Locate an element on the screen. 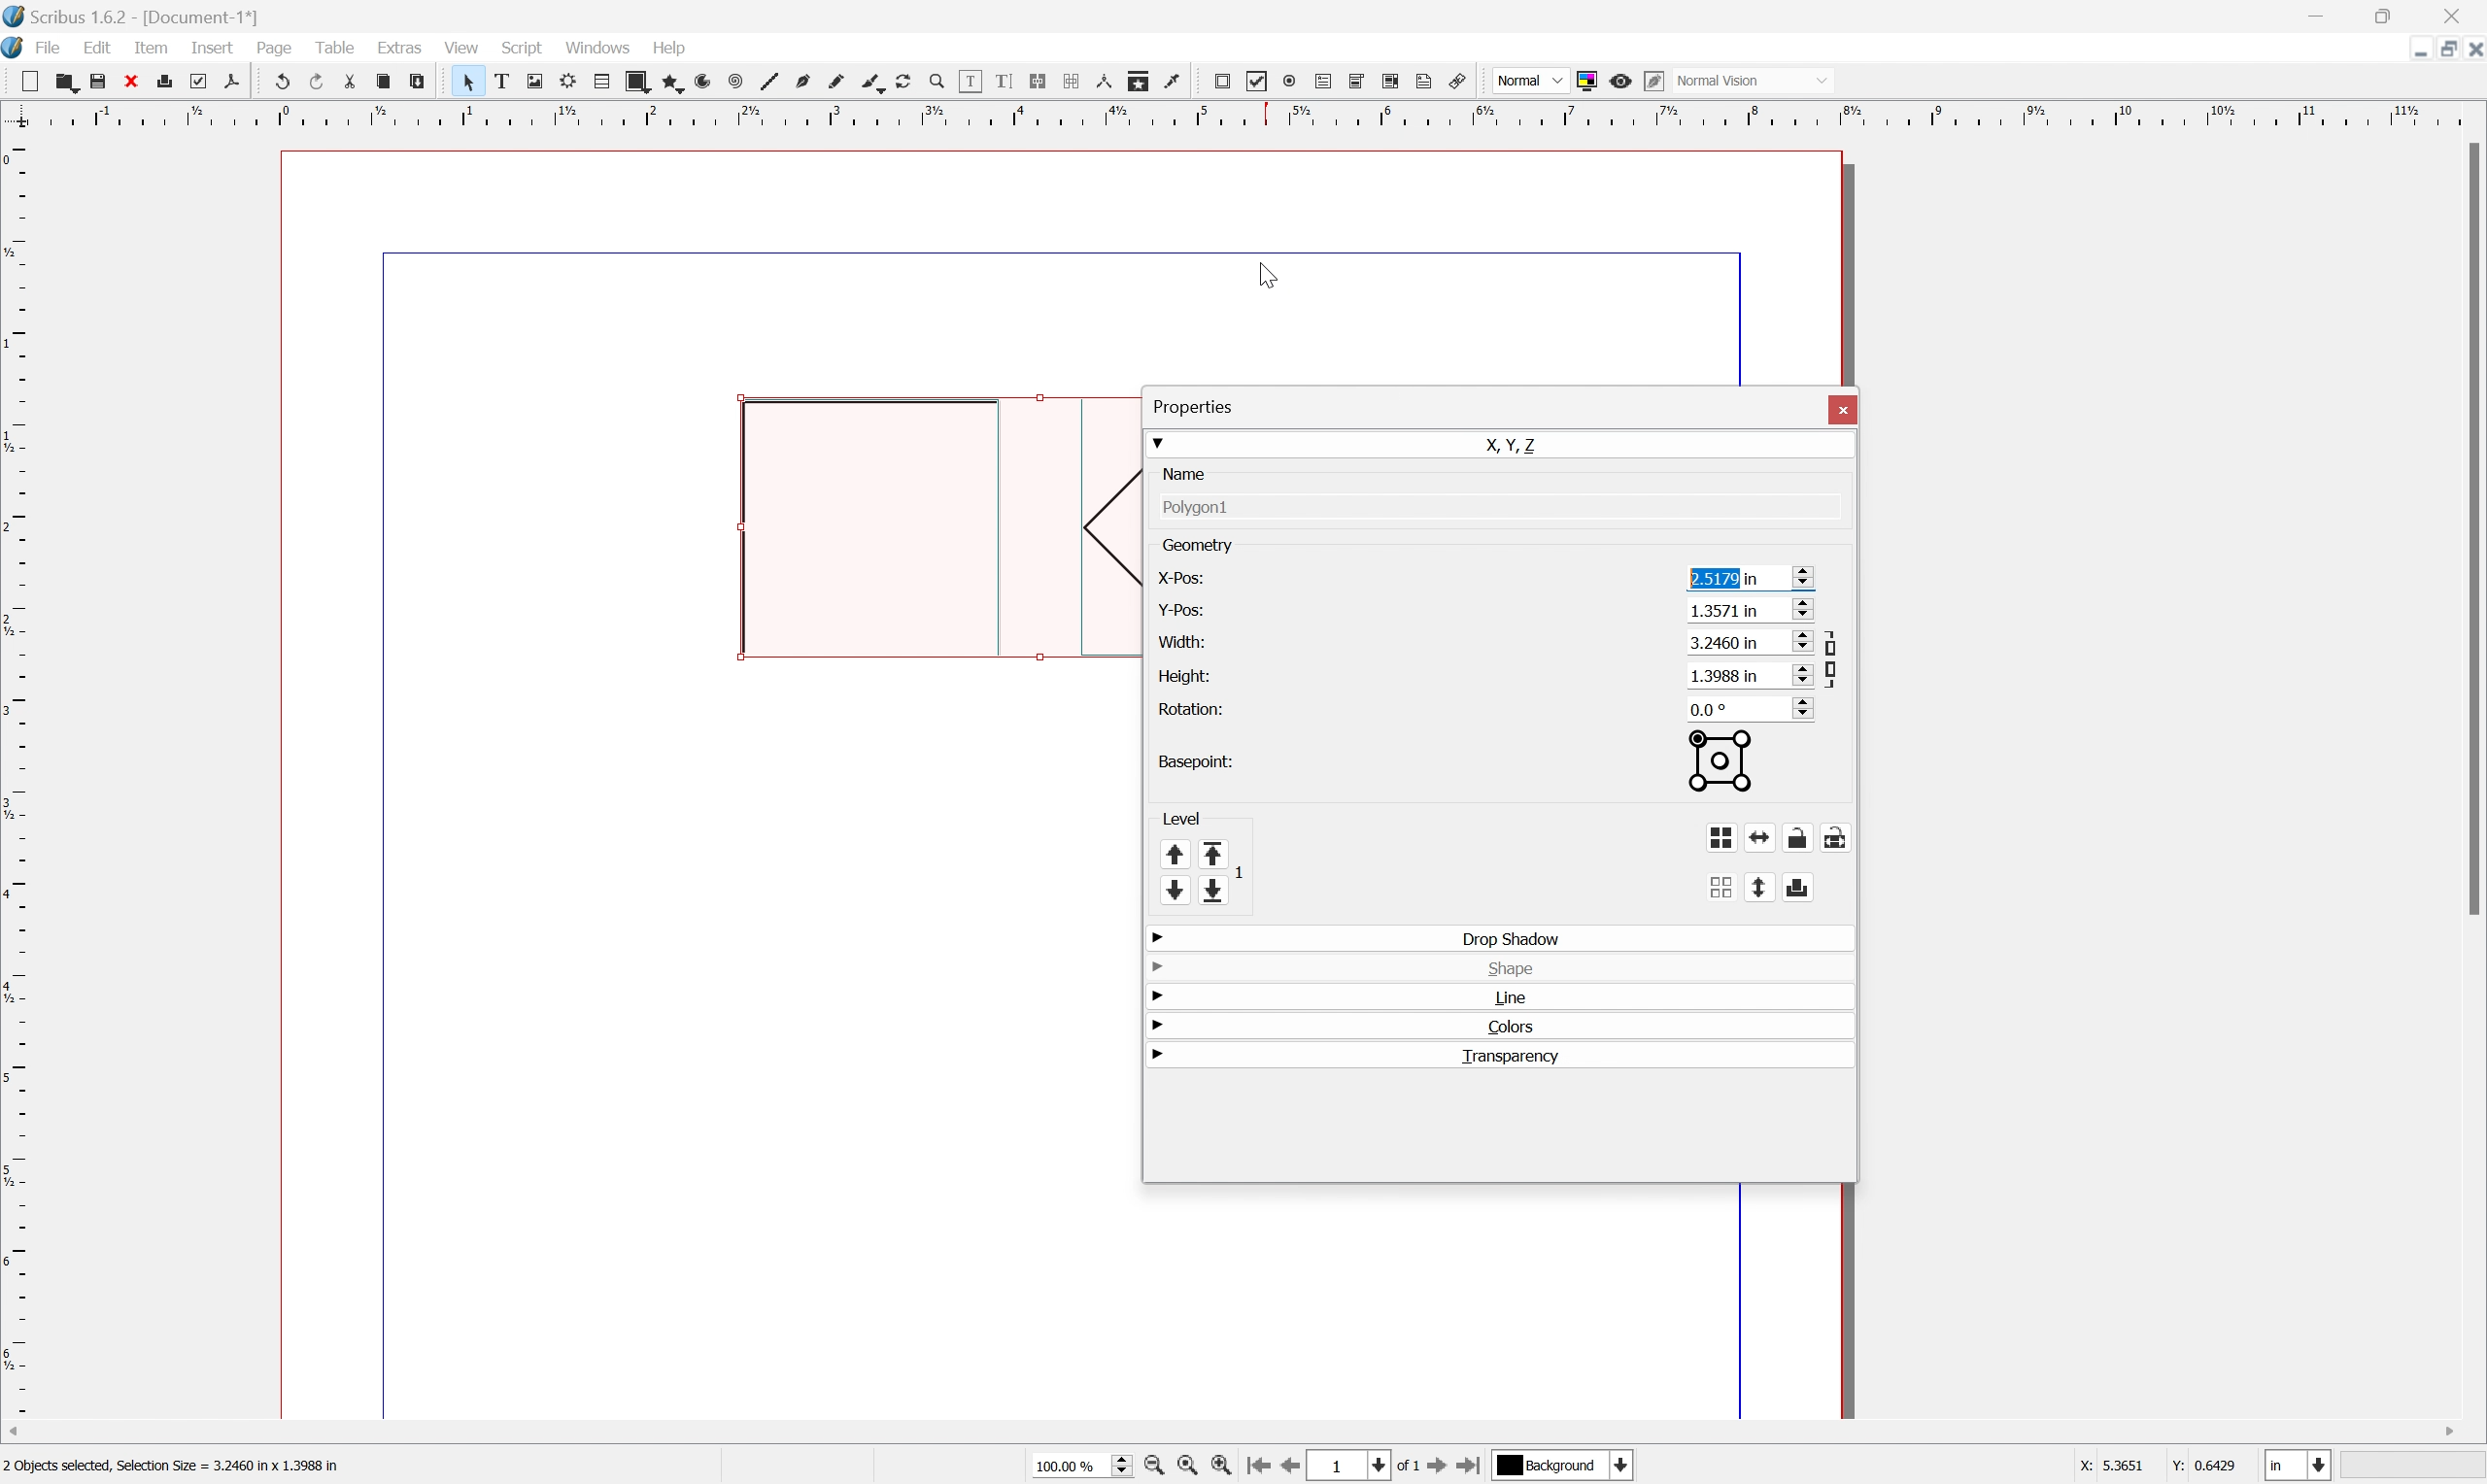 This screenshot has width=2487, height=1484. windows is located at coordinates (602, 47).